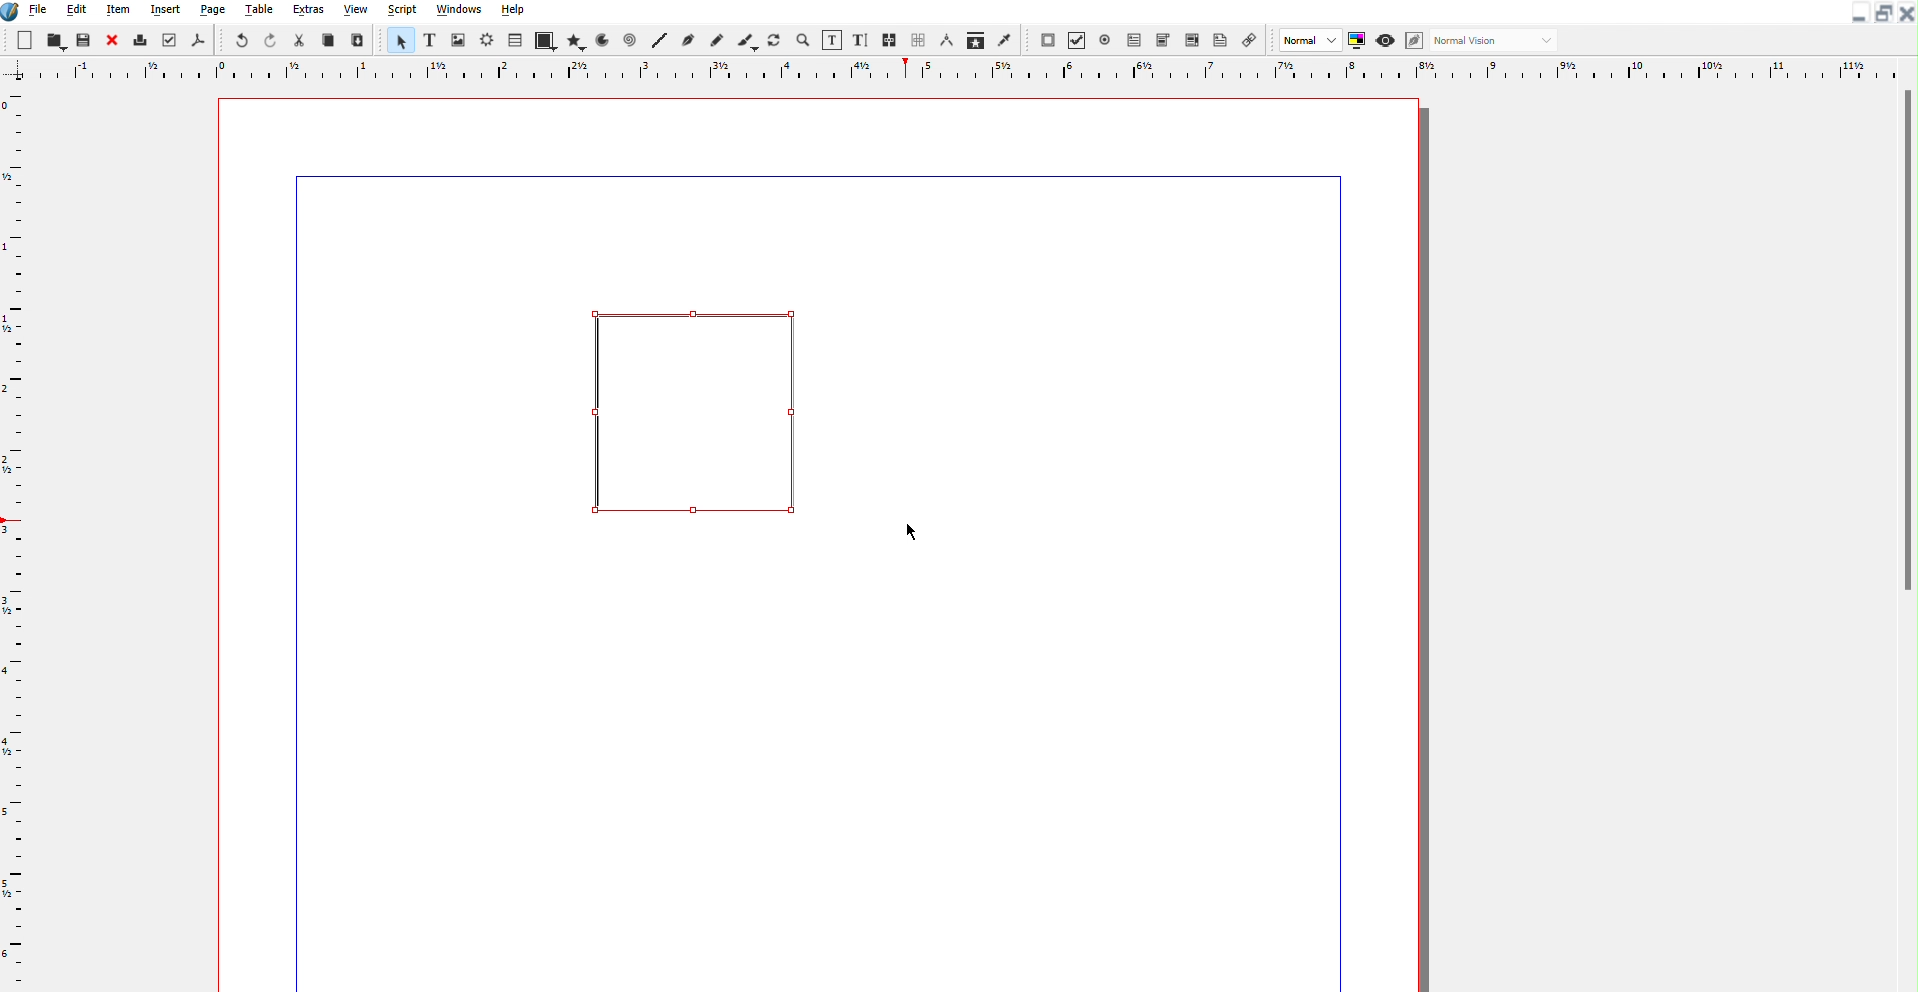 The width and height of the screenshot is (1918, 992). Describe the element at coordinates (861, 39) in the screenshot. I see `Text Size` at that location.